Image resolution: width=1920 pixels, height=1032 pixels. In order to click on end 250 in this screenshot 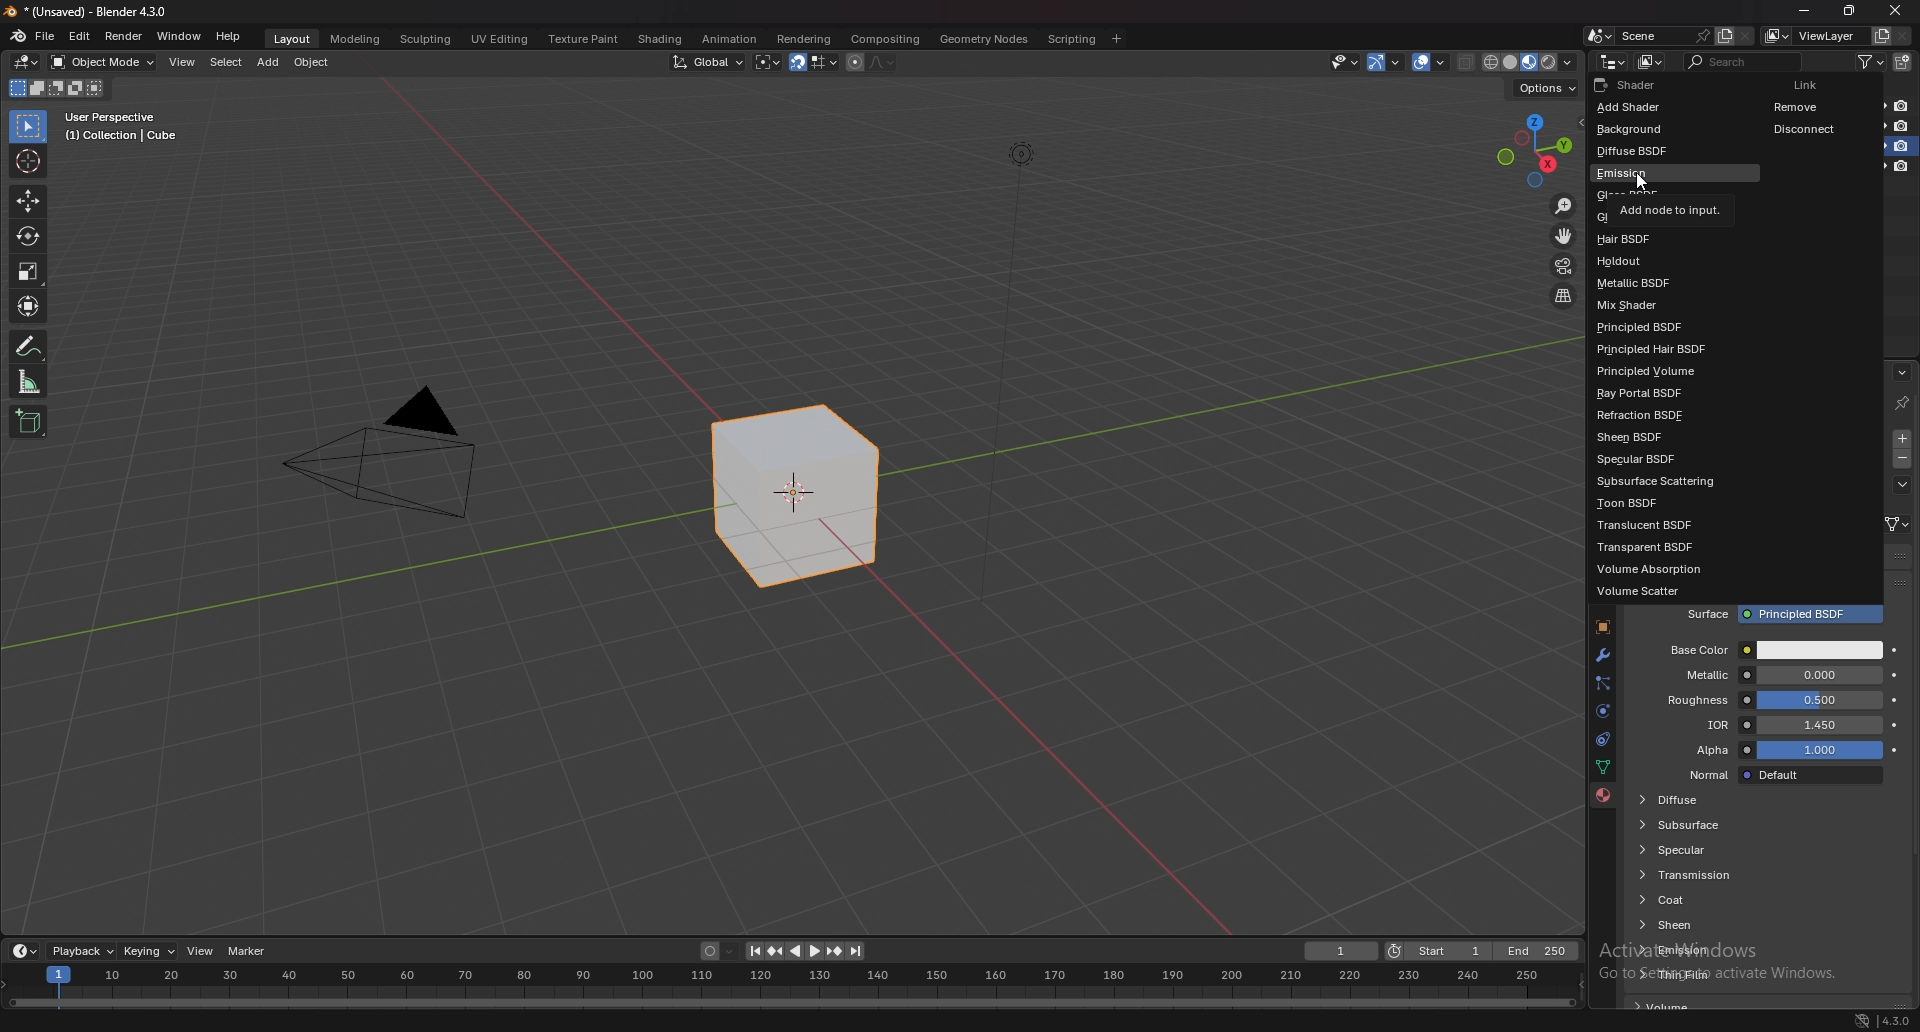, I will do `click(1537, 951)`.